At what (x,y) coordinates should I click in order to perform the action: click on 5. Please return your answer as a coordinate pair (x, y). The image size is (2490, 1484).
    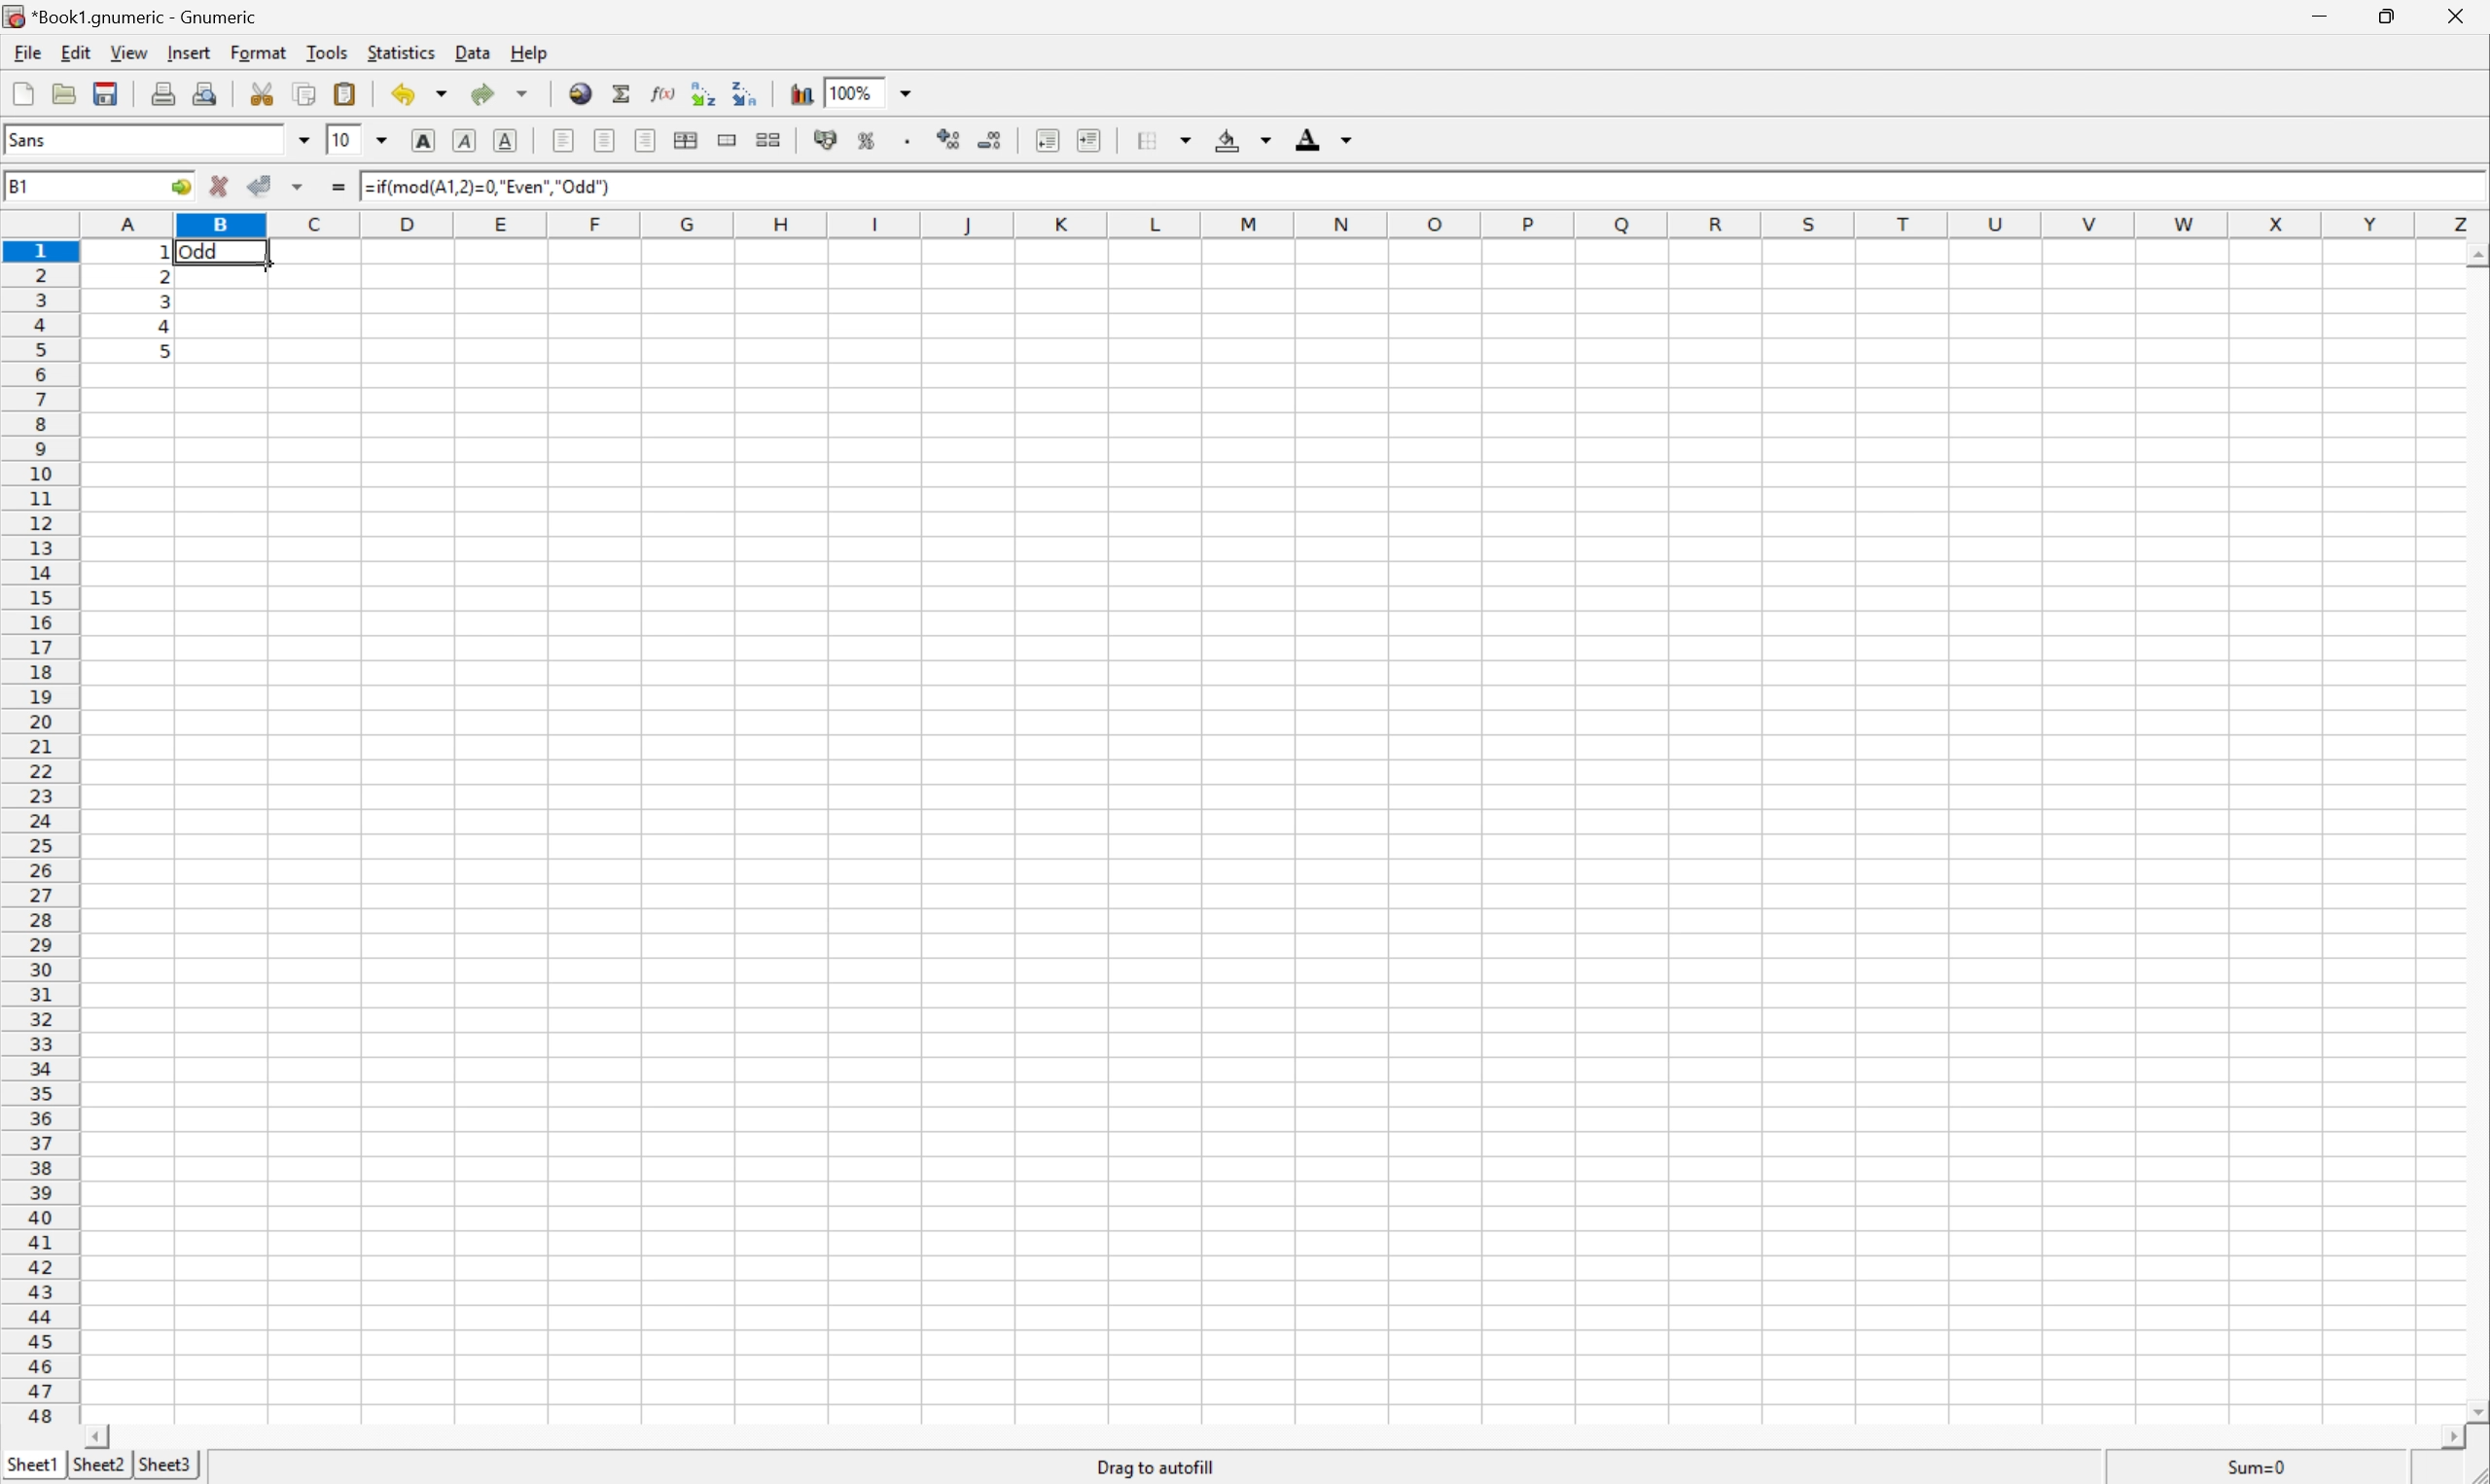
    Looking at the image, I should click on (167, 351).